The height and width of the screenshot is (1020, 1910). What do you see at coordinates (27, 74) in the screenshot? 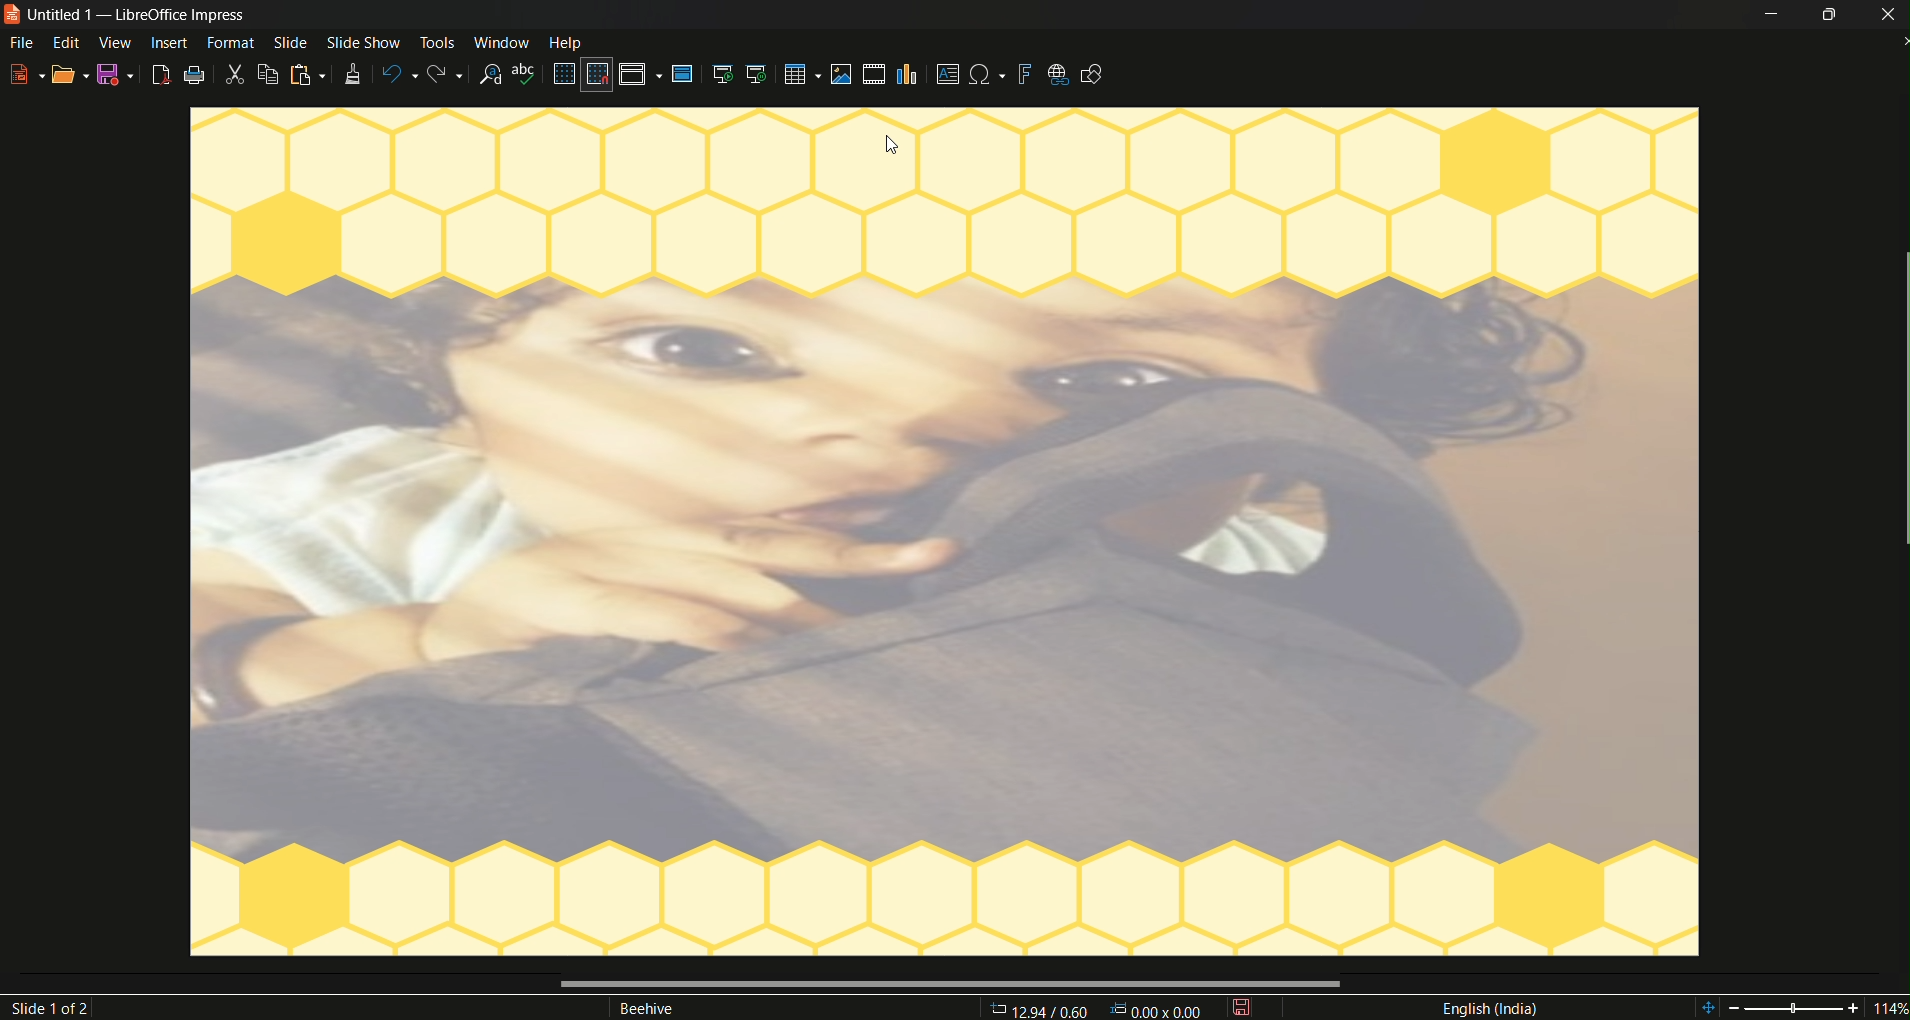
I see `new file` at bounding box center [27, 74].